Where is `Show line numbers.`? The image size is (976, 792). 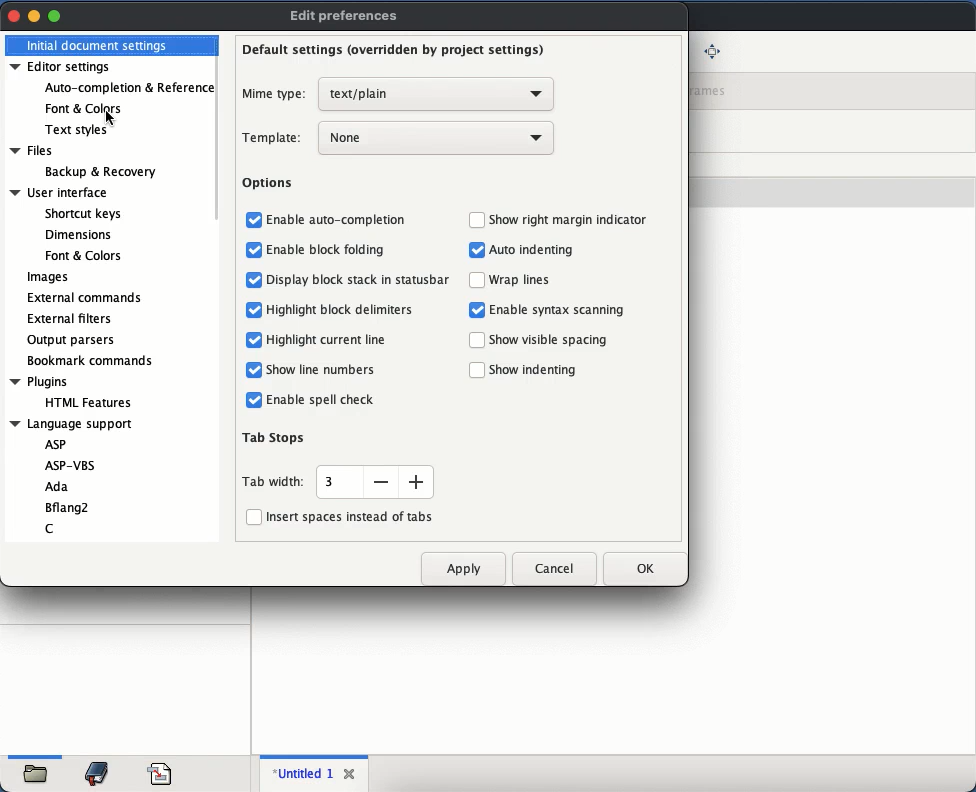 Show line numbers. is located at coordinates (327, 372).